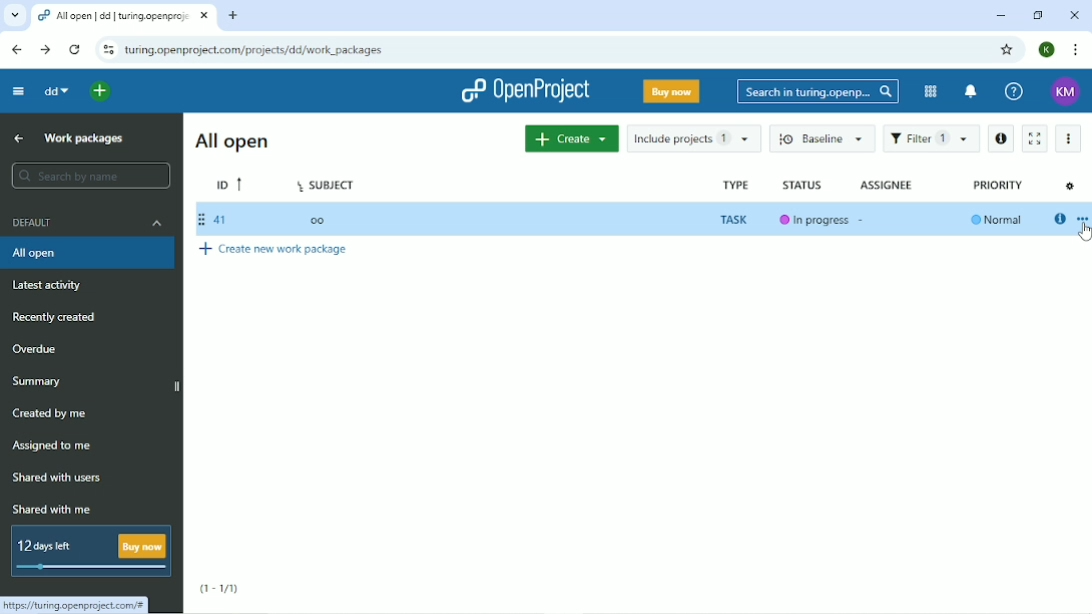  What do you see at coordinates (327, 184) in the screenshot?
I see `Subject` at bounding box center [327, 184].